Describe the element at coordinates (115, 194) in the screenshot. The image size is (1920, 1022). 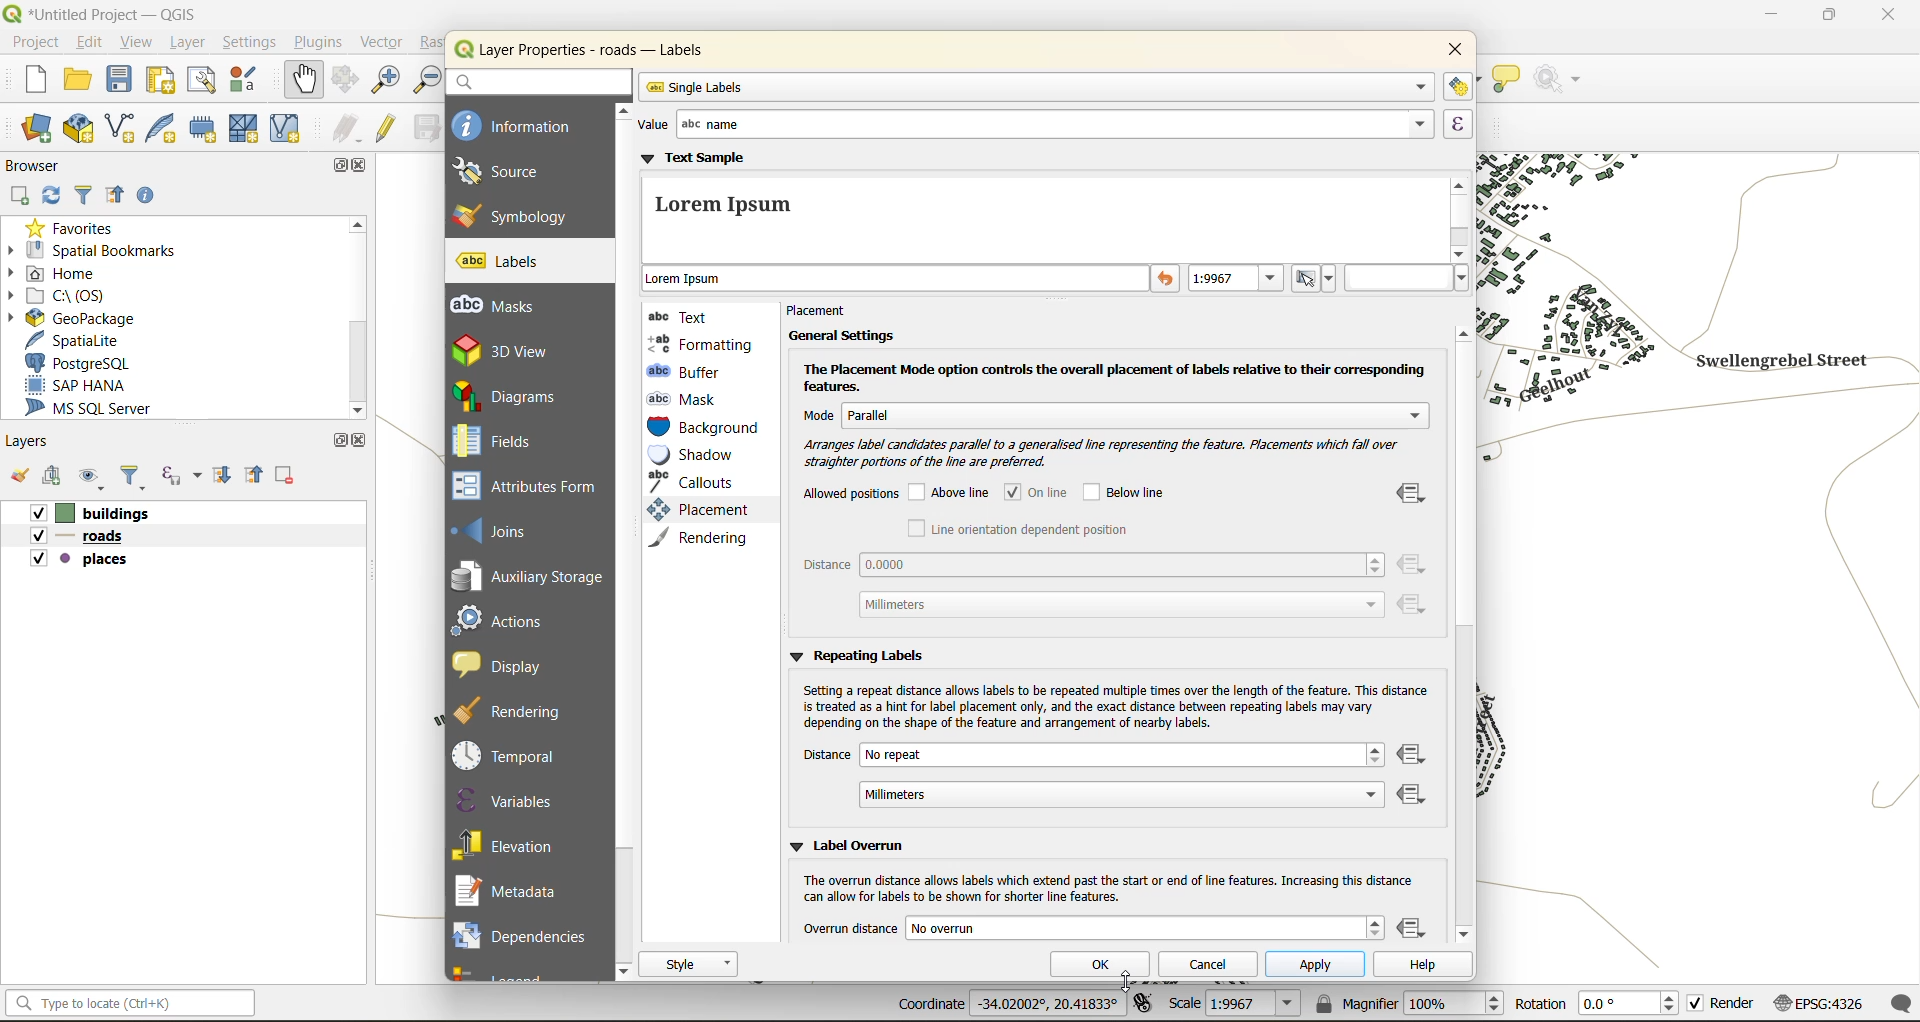
I see `collapse all` at that location.